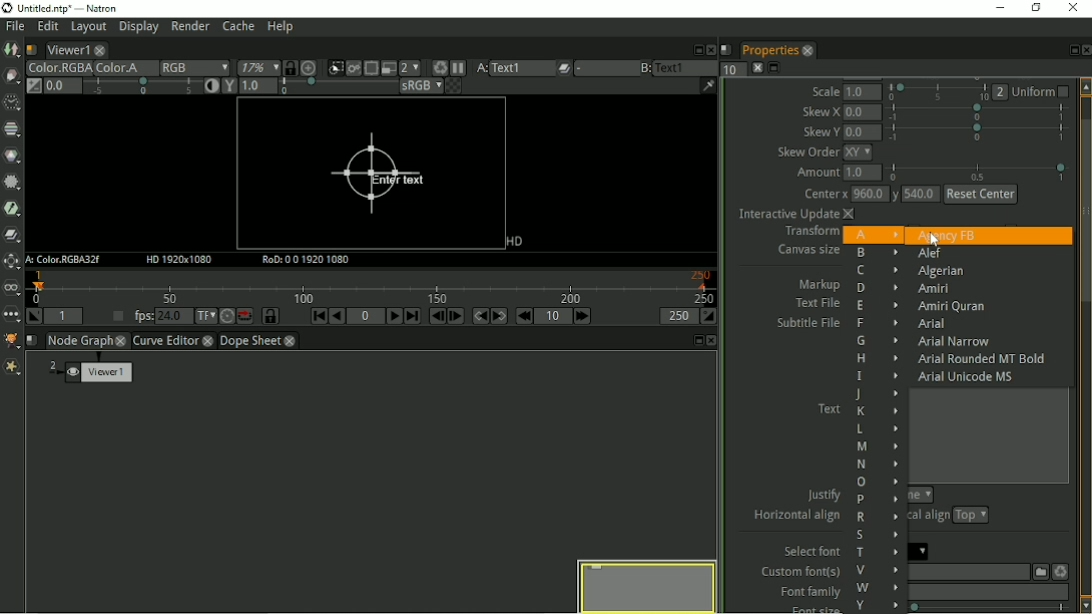 The height and width of the screenshot is (614, 1092). What do you see at coordinates (480, 68) in the screenshot?
I see `A` at bounding box center [480, 68].